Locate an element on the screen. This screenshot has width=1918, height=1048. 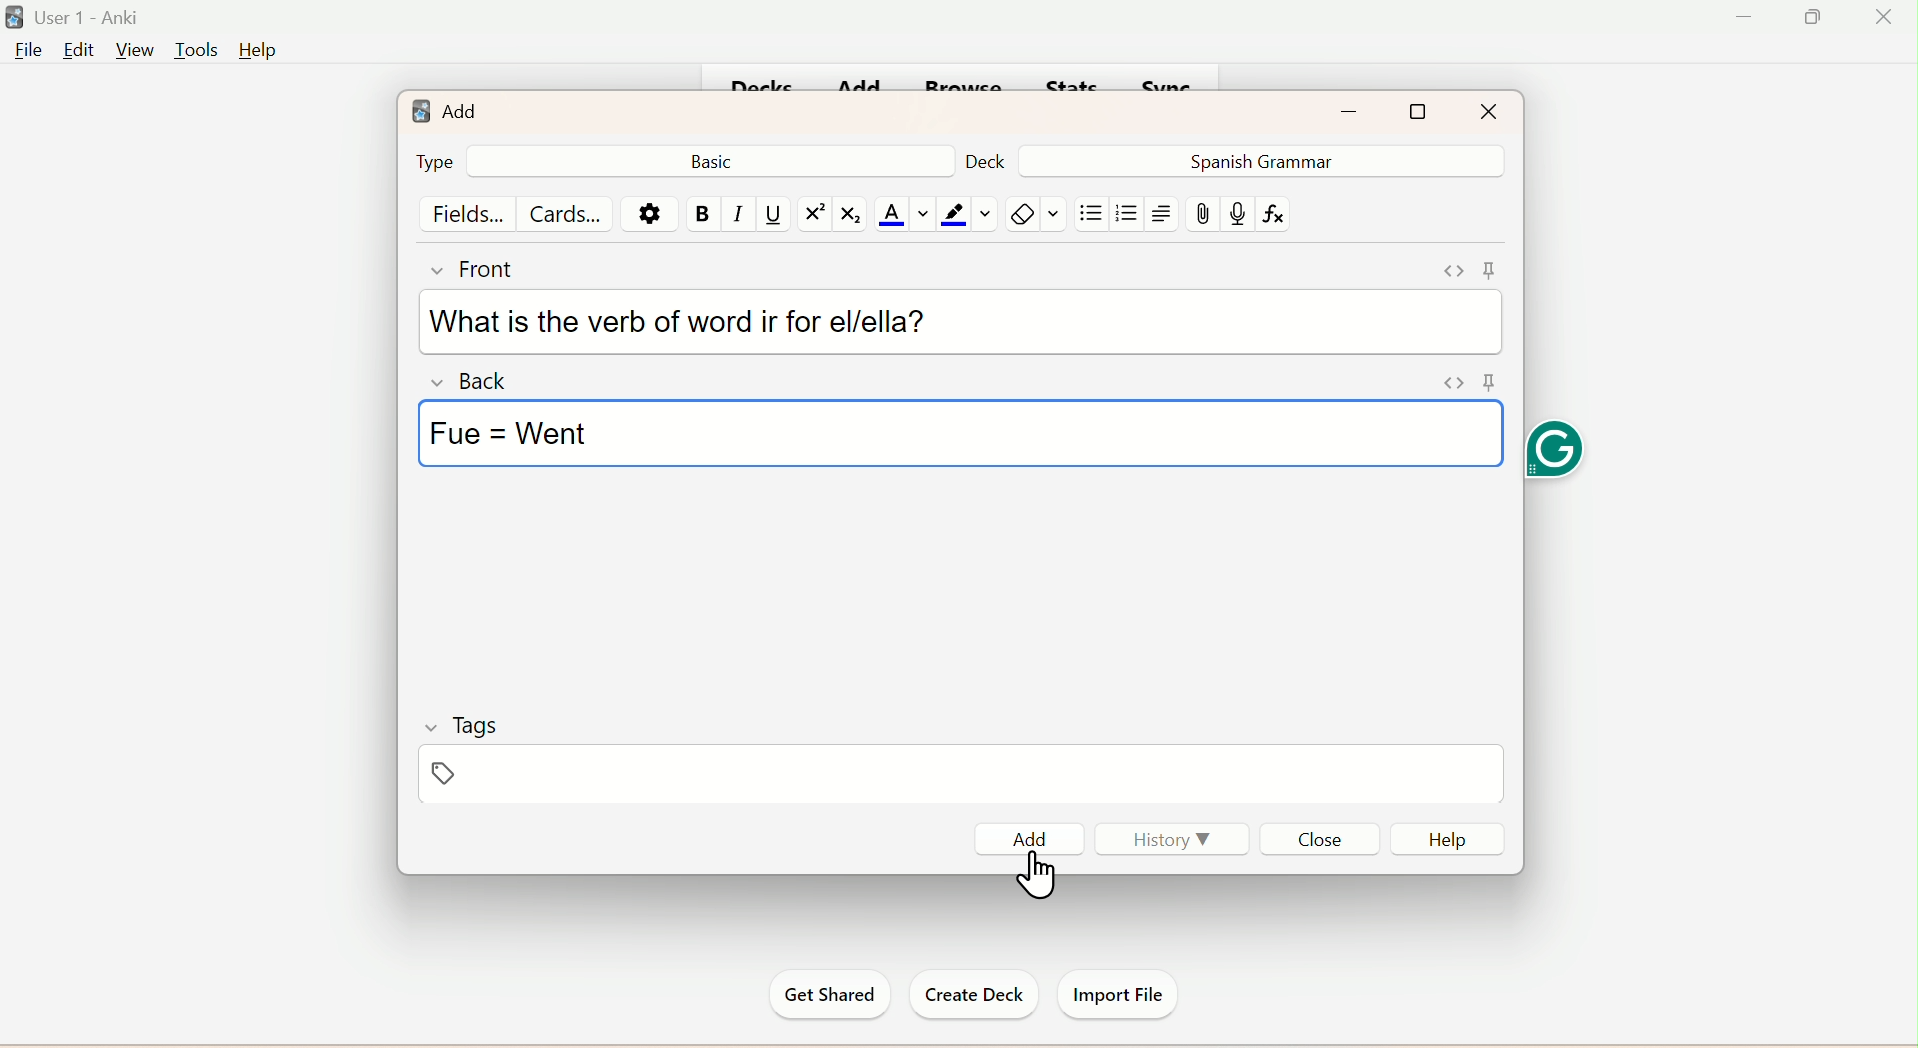
mic is located at coordinates (1236, 217).